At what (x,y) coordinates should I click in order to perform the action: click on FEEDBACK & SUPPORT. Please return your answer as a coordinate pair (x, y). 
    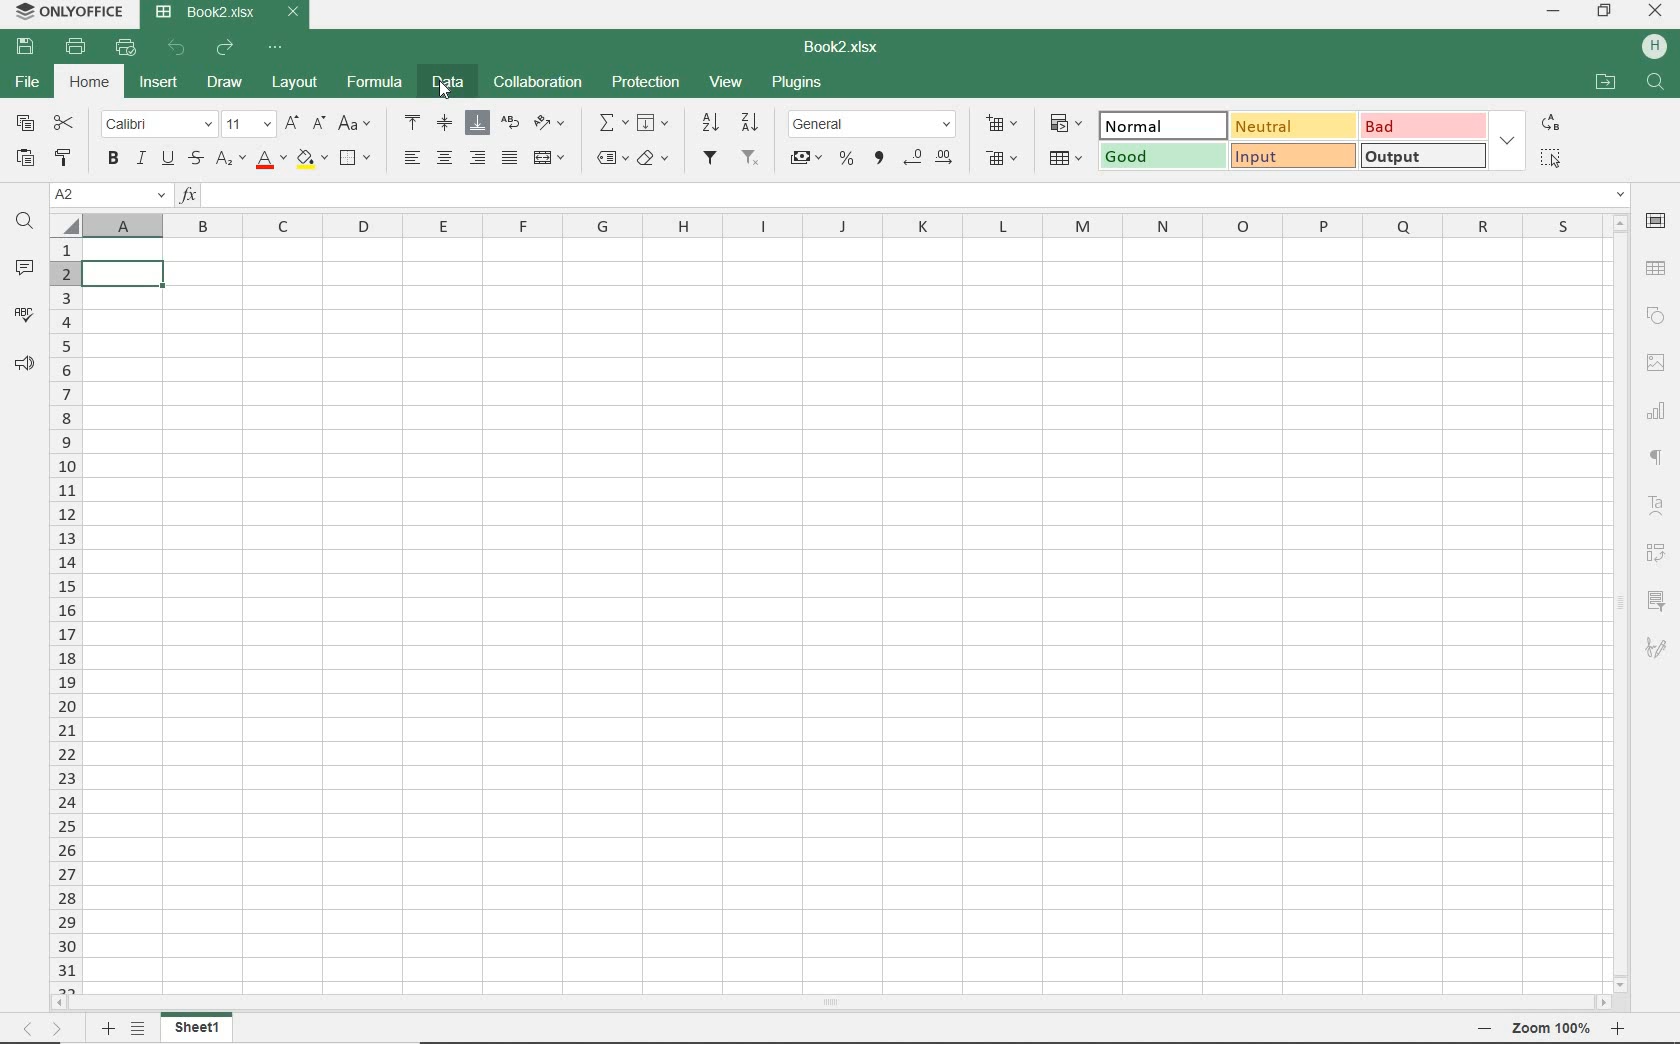
    Looking at the image, I should click on (25, 364).